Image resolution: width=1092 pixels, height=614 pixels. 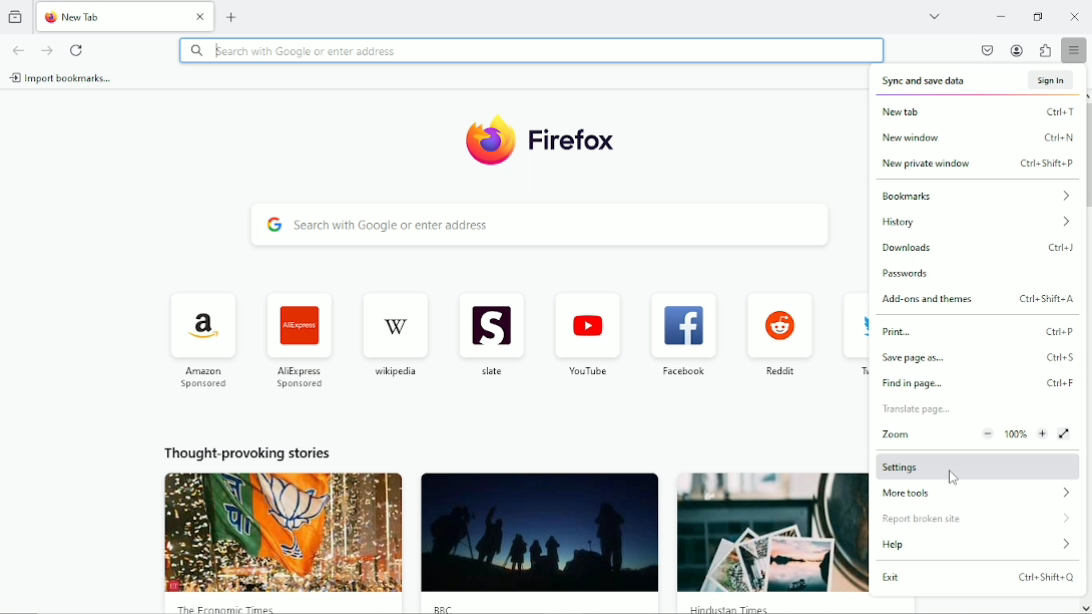 I want to click on New private window Ctrl+Shift+P, so click(x=975, y=164).